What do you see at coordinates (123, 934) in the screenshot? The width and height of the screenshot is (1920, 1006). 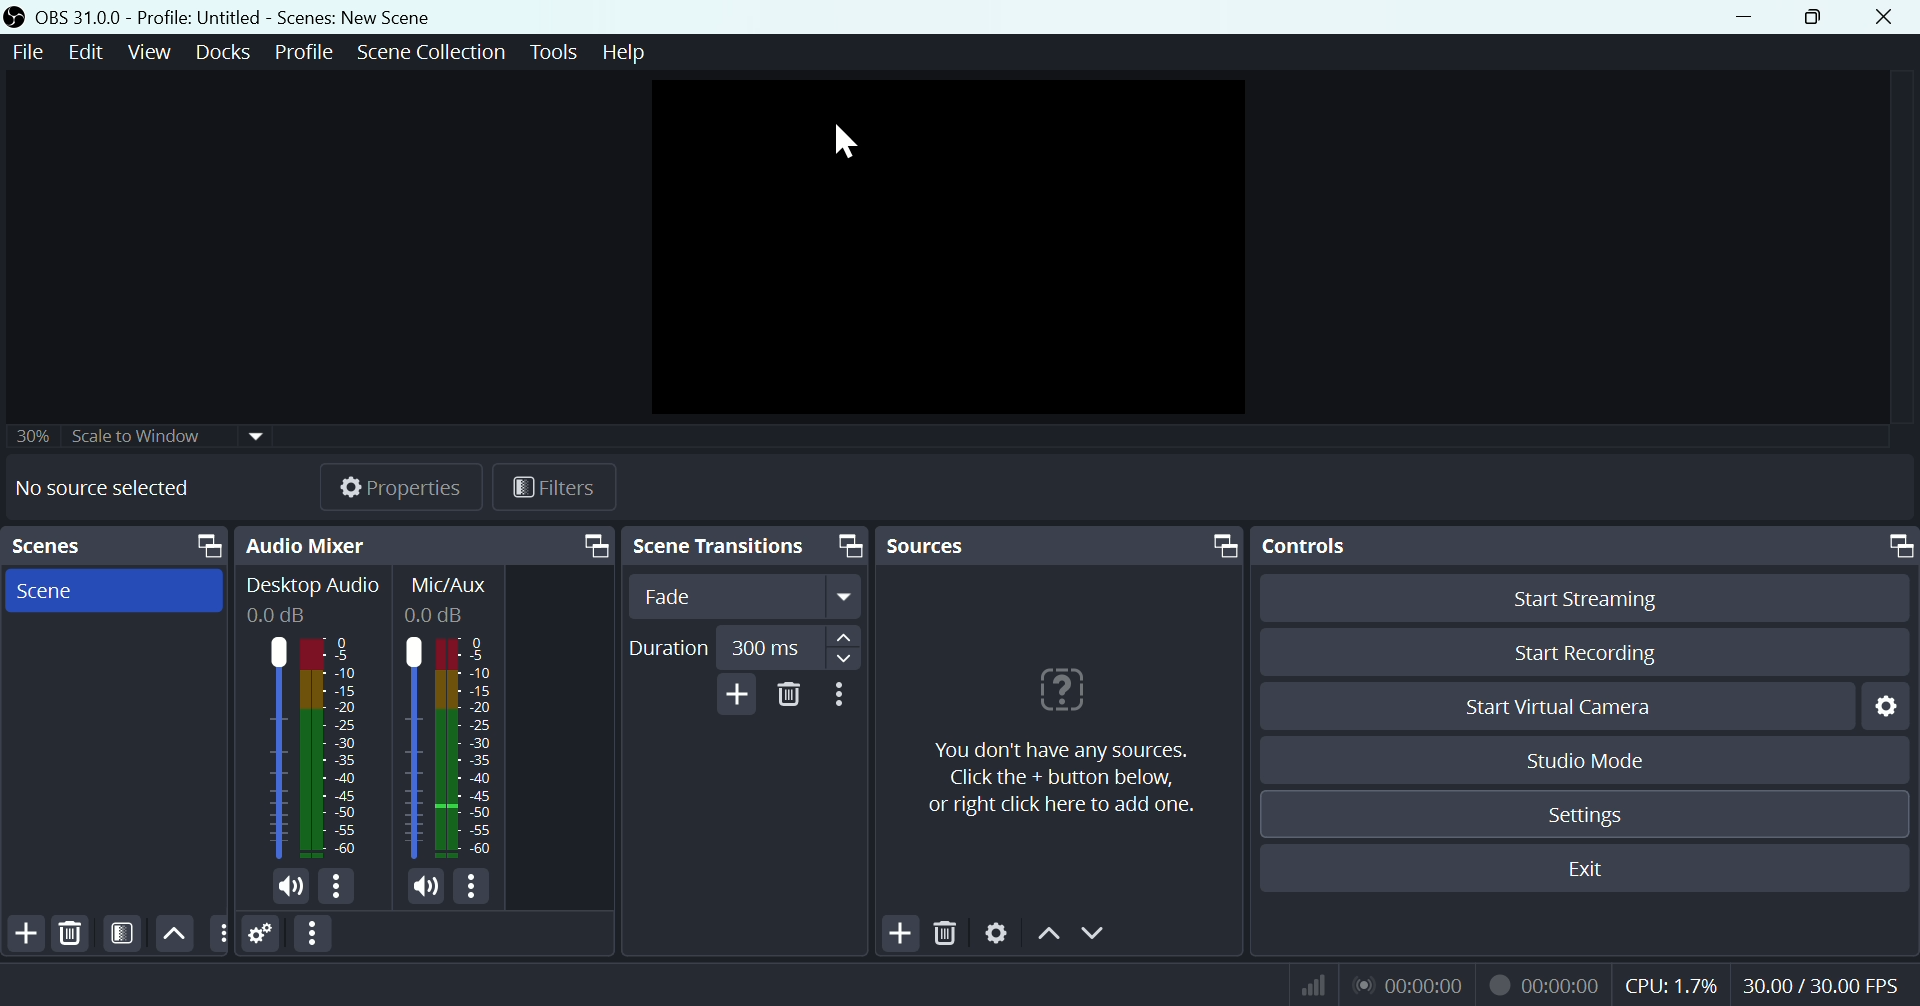 I see `Filter` at bounding box center [123, 934].